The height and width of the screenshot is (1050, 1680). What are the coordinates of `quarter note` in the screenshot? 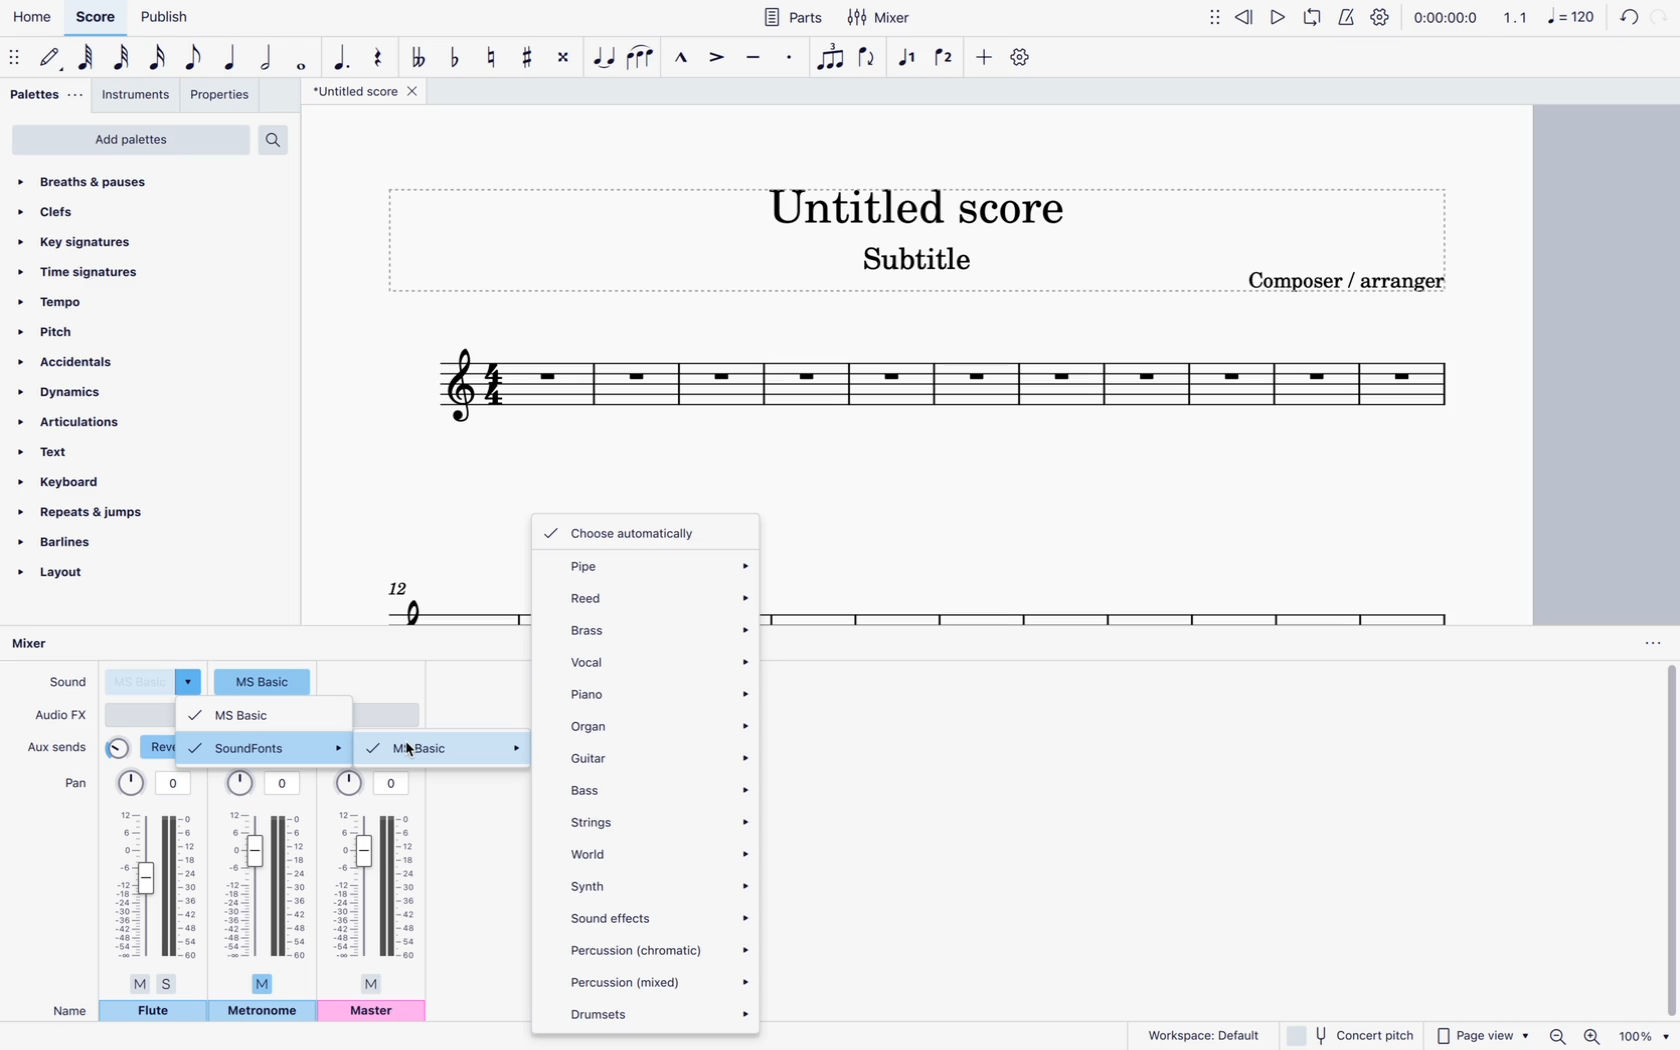 It's located at (233, 59).